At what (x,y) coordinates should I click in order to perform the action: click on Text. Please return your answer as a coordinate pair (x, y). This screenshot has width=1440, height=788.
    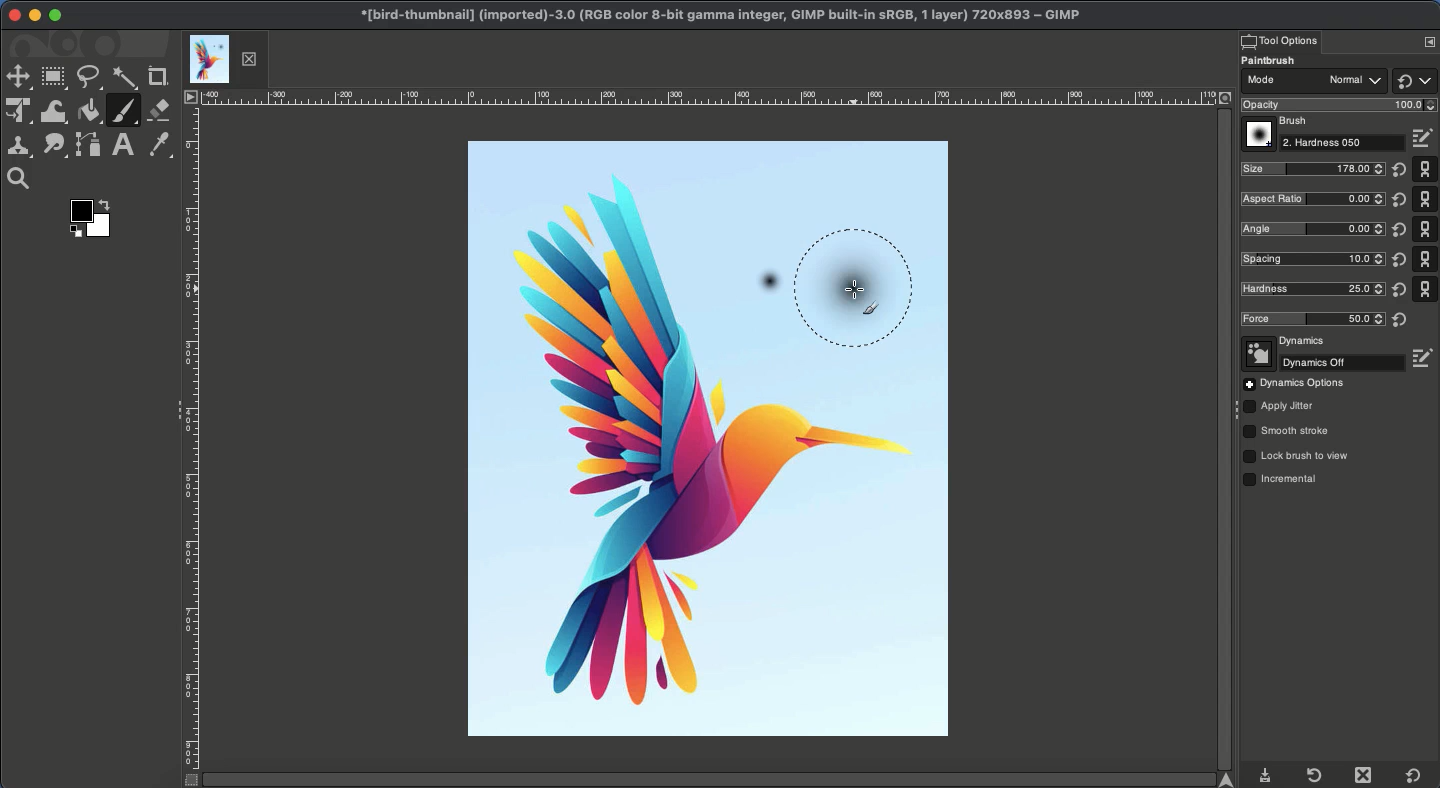
    Looking at the image, I should click on (122, 145).